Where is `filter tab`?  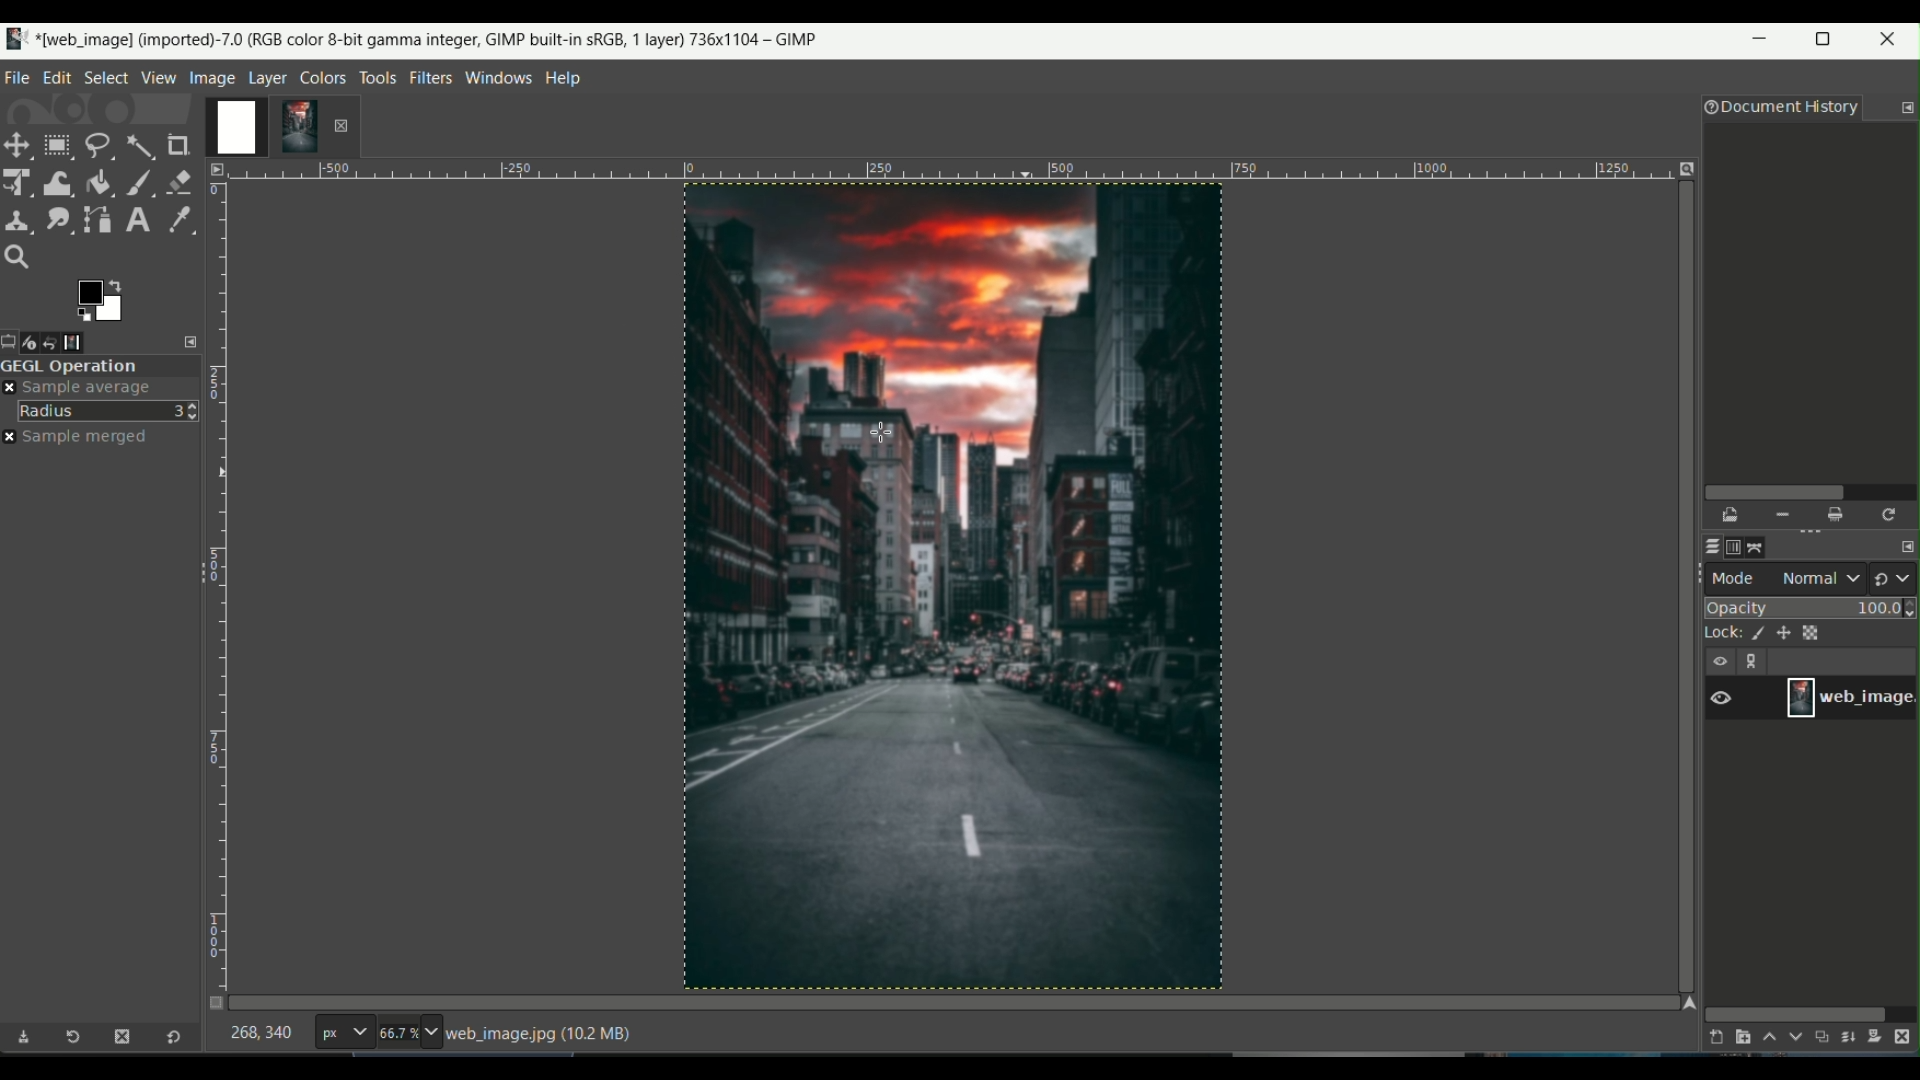 filter tab is located at coordinates (430, 76).